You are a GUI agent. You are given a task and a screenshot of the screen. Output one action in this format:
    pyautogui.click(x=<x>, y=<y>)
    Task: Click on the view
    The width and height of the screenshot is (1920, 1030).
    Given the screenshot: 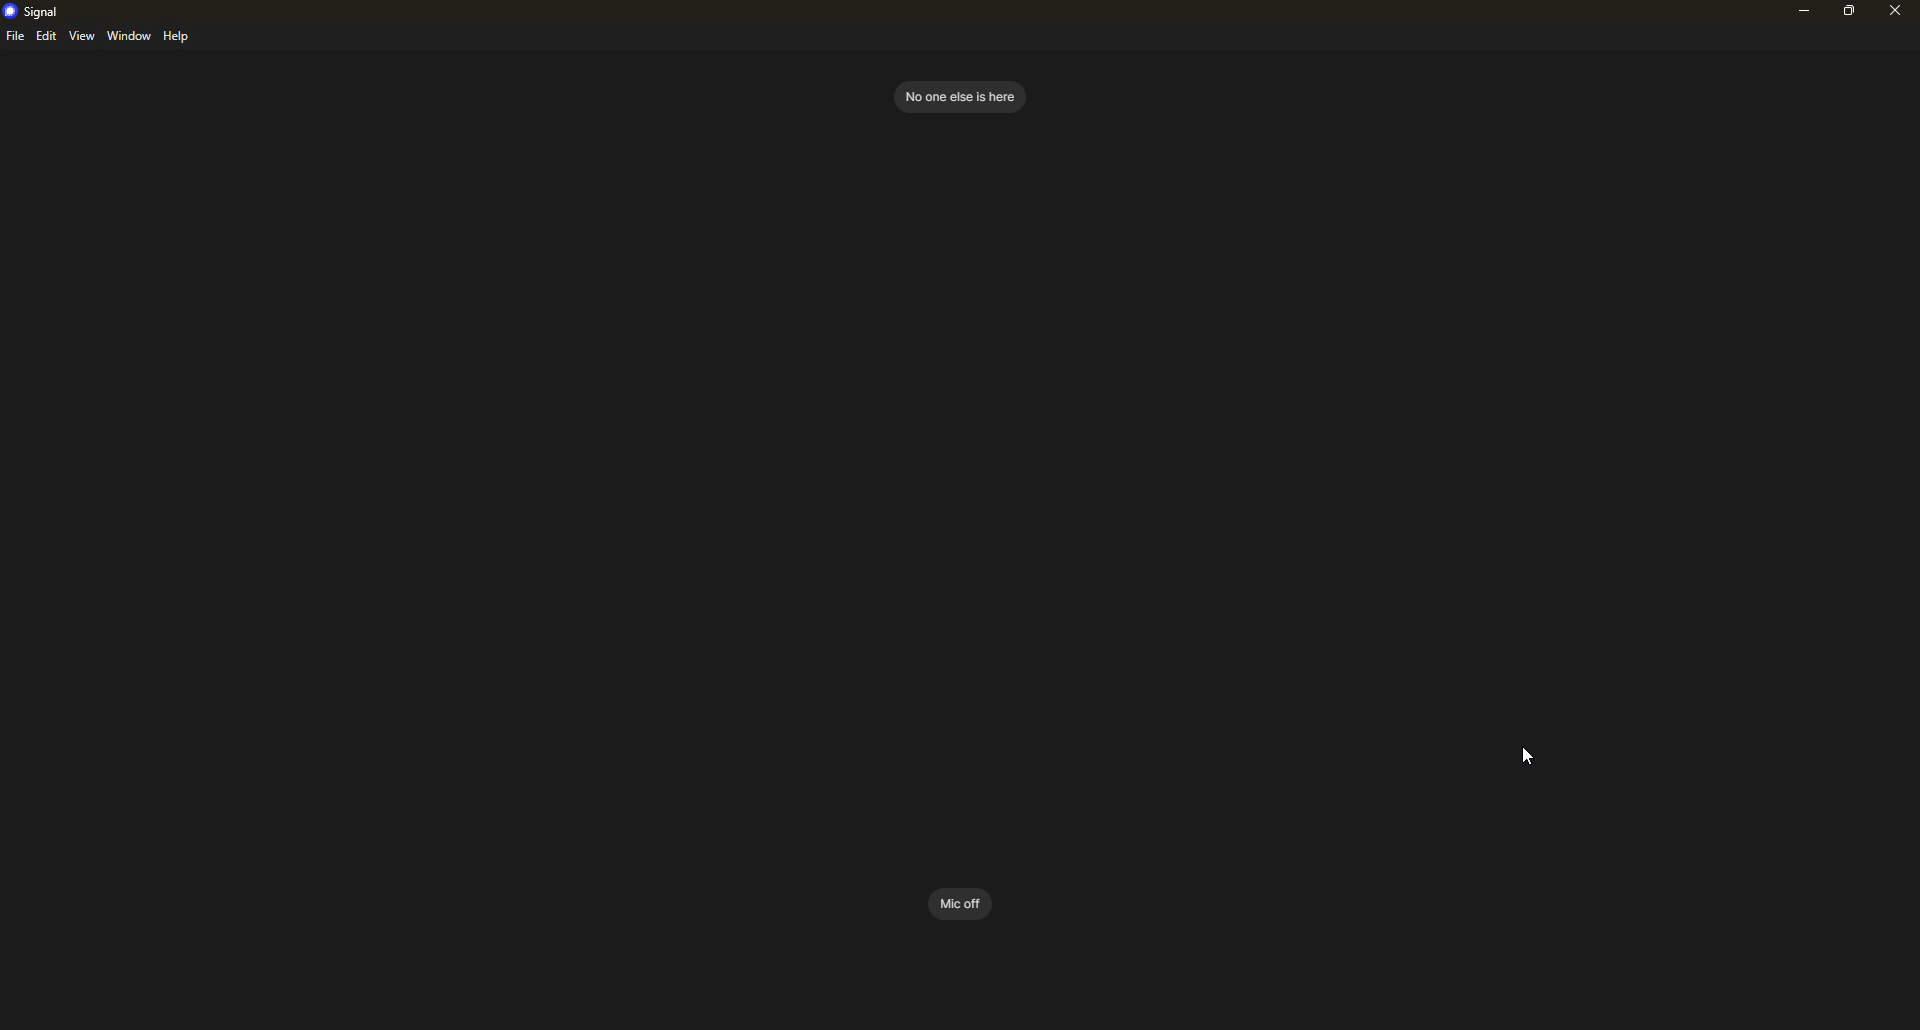 What is the action you would take?
    pyautogui.click(x=82, y=36)
    